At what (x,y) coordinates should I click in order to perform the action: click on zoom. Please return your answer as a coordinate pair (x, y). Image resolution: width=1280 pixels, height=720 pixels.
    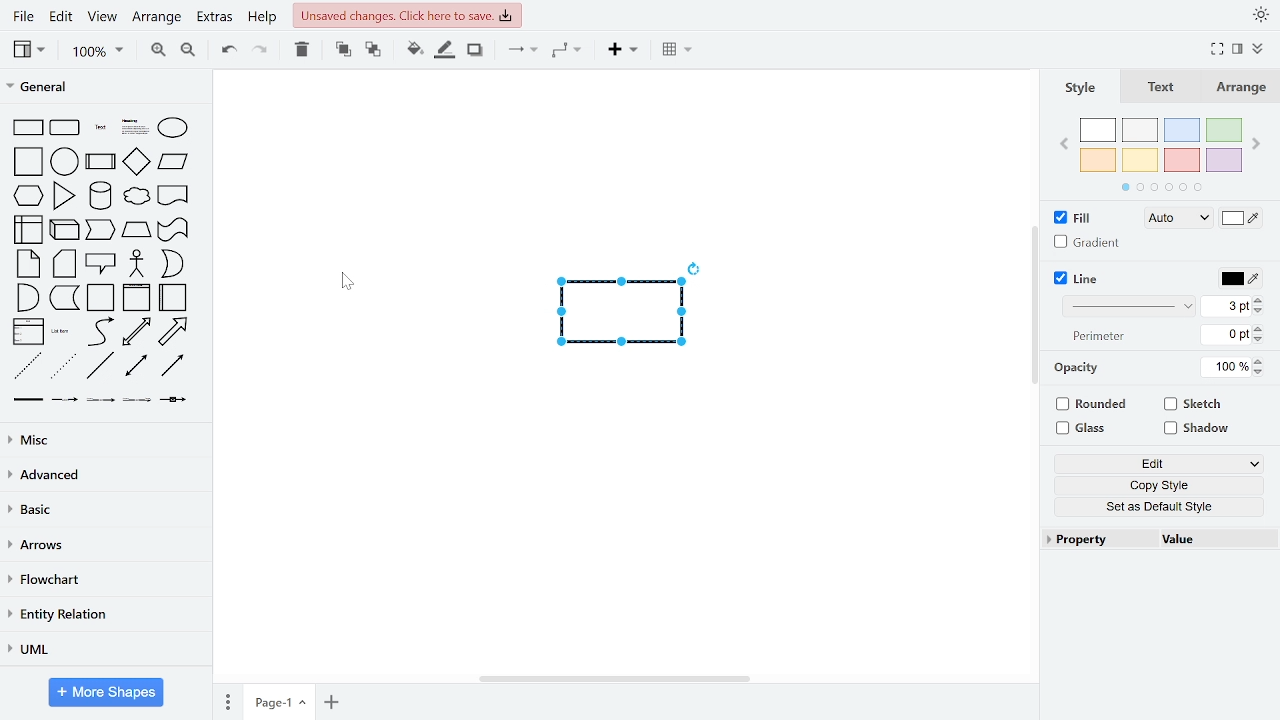
    Looking at the image, I should click on (100, 52).